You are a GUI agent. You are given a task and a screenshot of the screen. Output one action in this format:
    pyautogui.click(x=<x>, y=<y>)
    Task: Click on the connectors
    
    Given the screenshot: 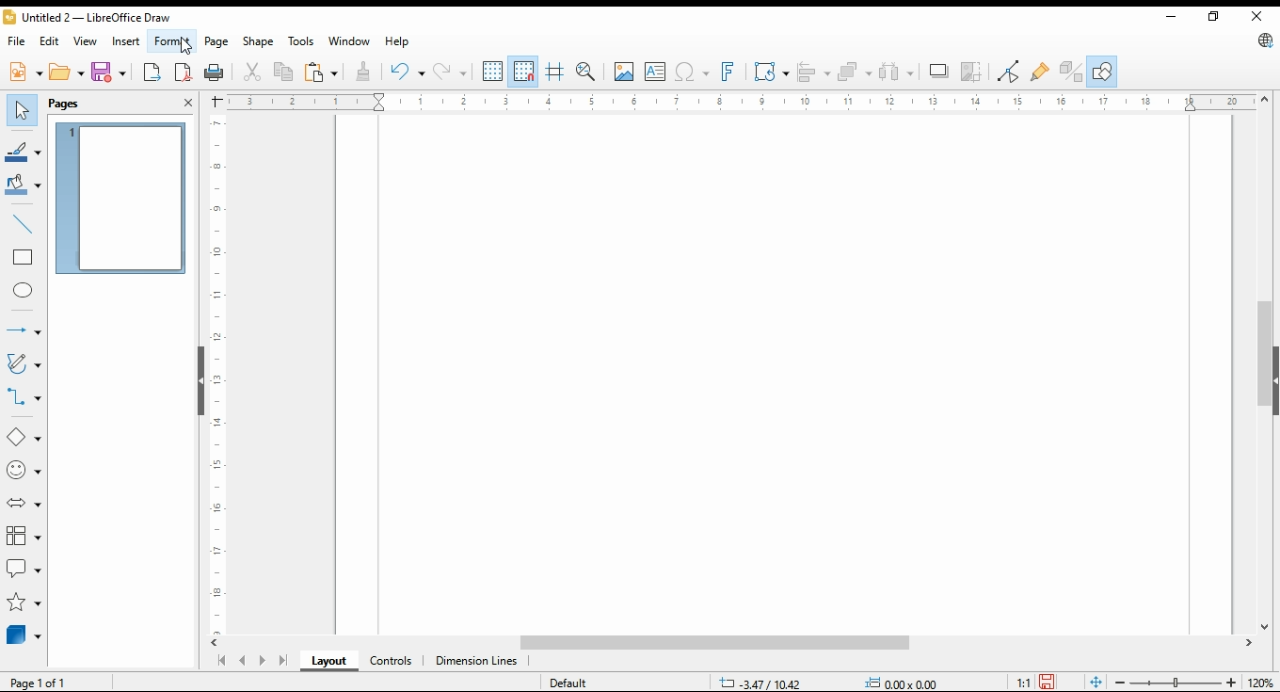 What is the action you would take?
    pyautogui.click(x=24, y=394)
    